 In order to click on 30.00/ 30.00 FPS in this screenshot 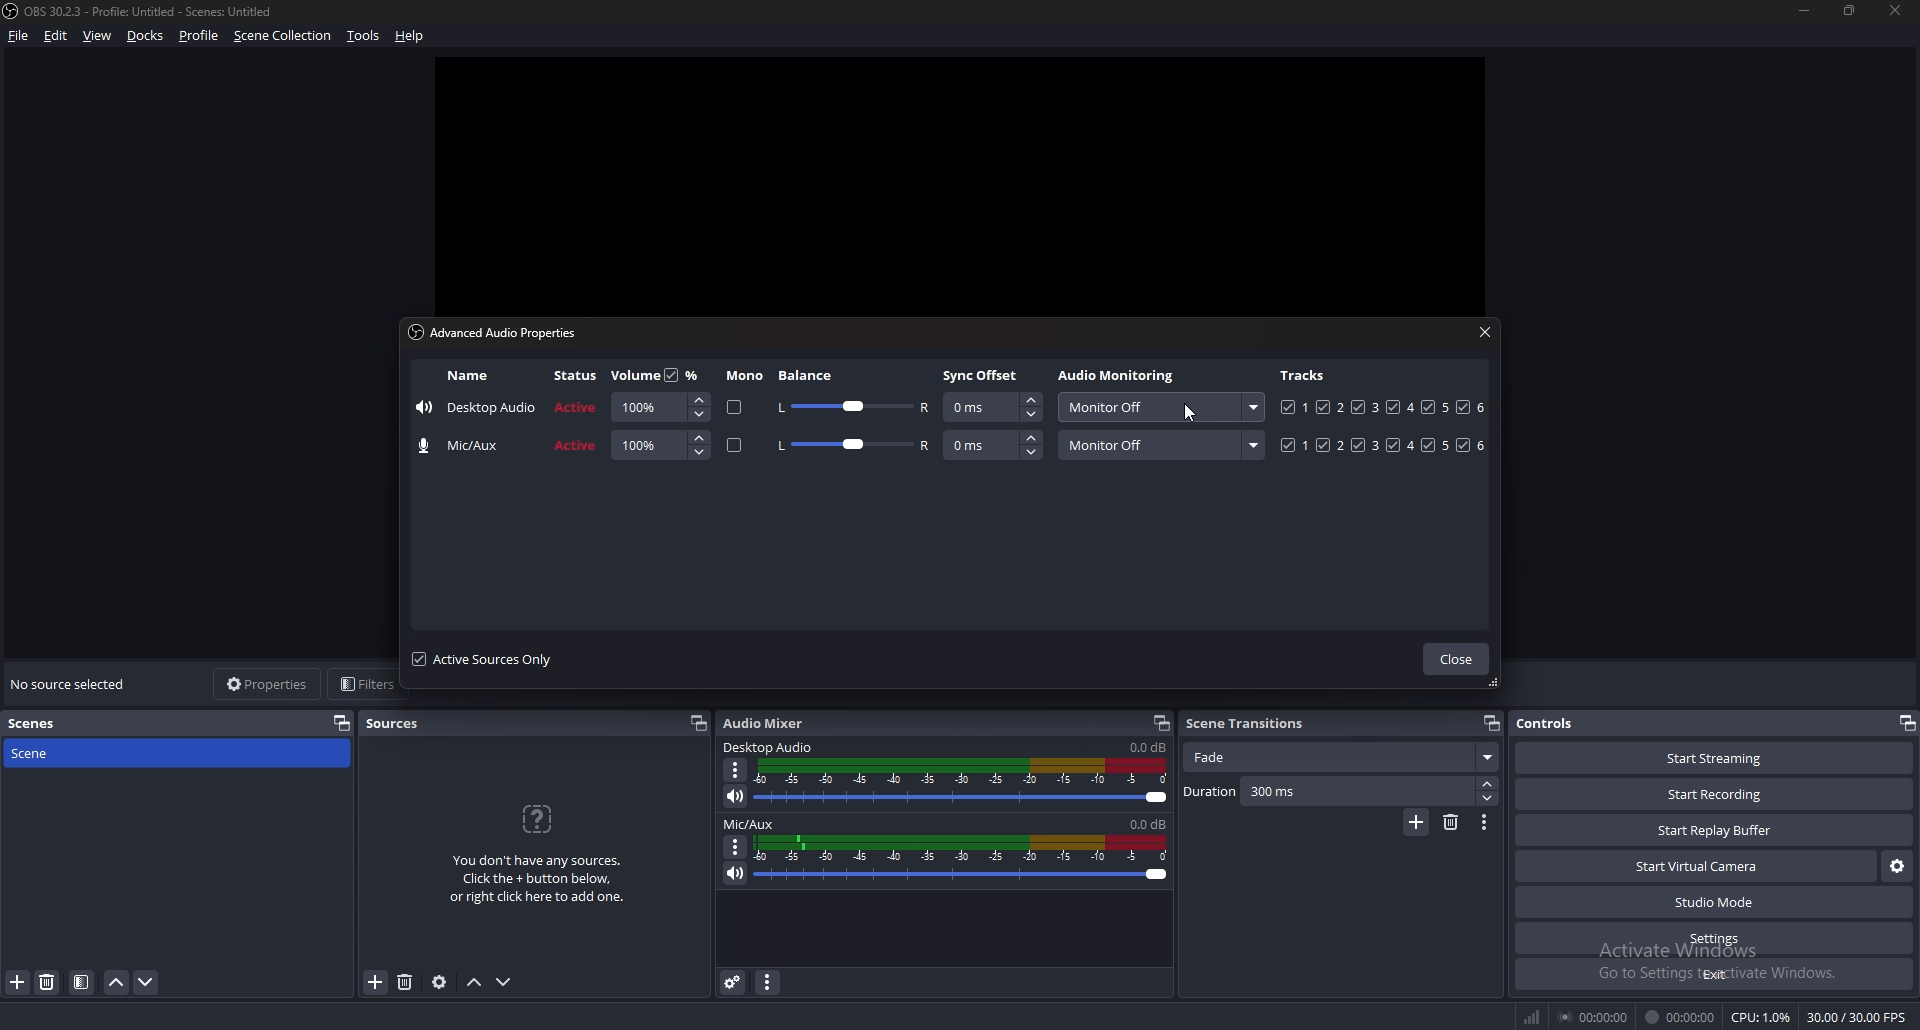, I will do `click(1860, 1016)`.